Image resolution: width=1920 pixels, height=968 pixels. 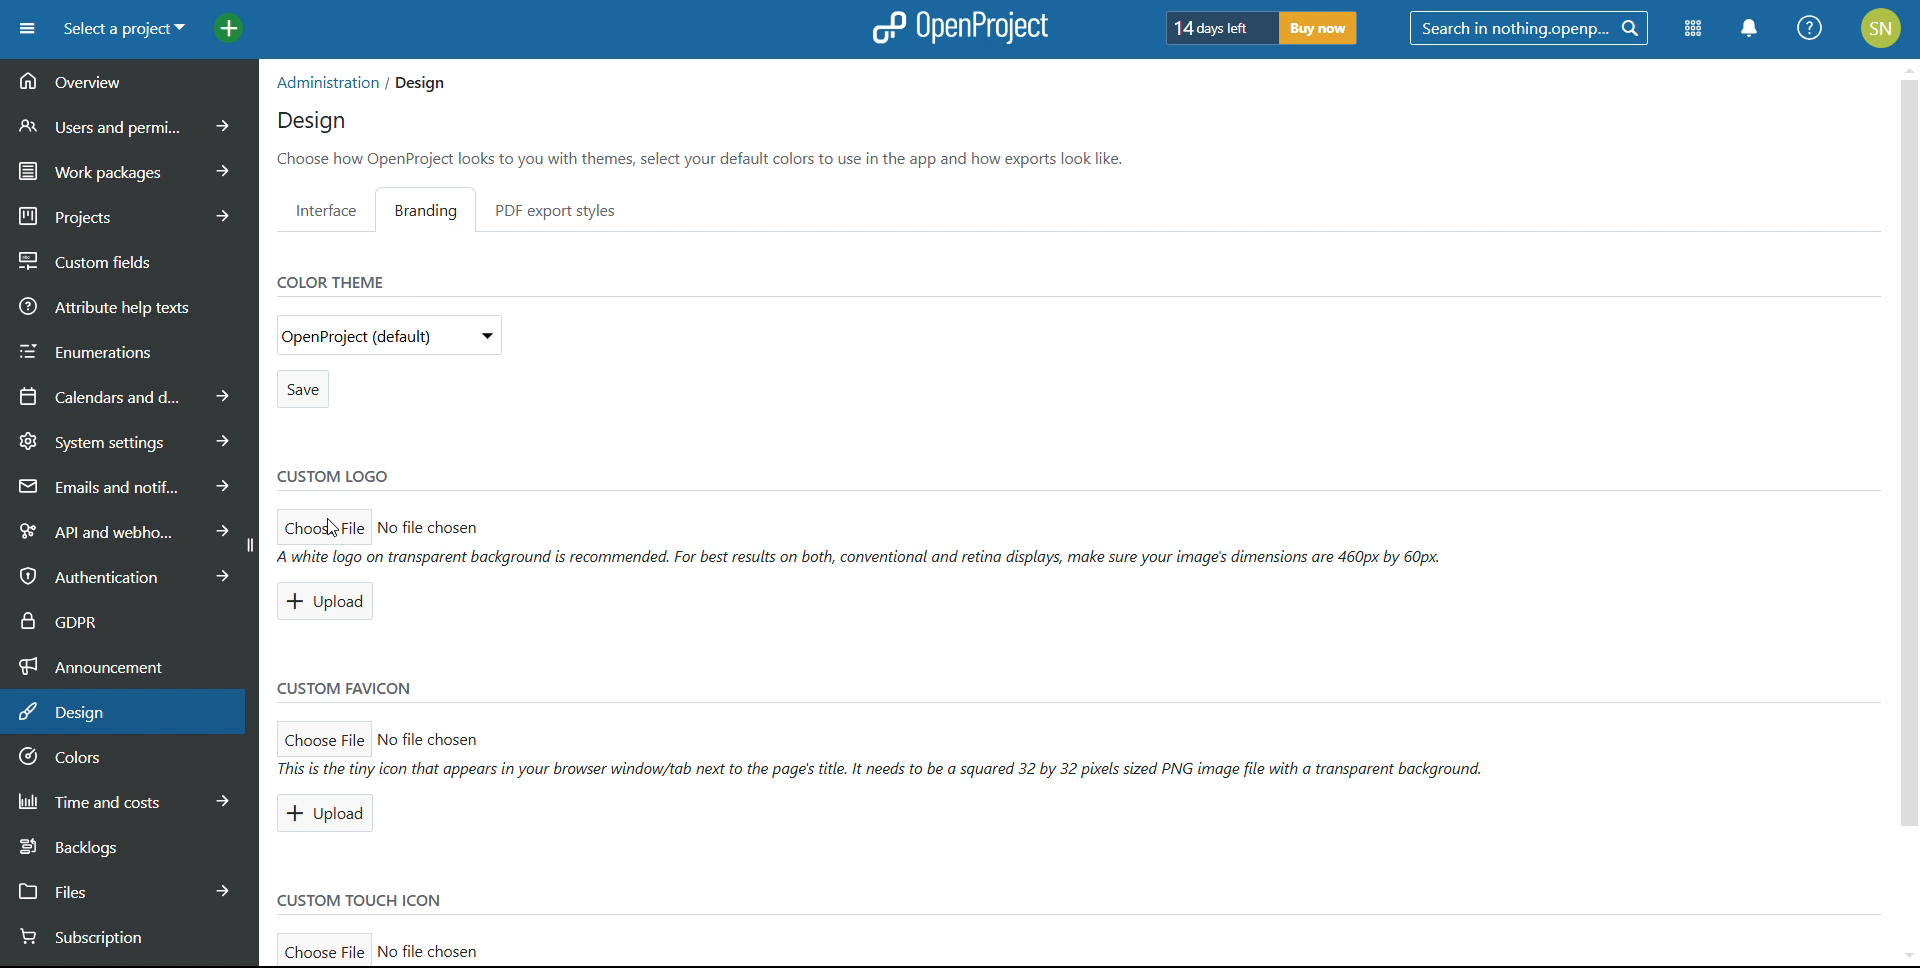 What do you see at coordinates (125, 485) in the screenshot?
I see `emails and notifications` at bounding box center [125, 485].